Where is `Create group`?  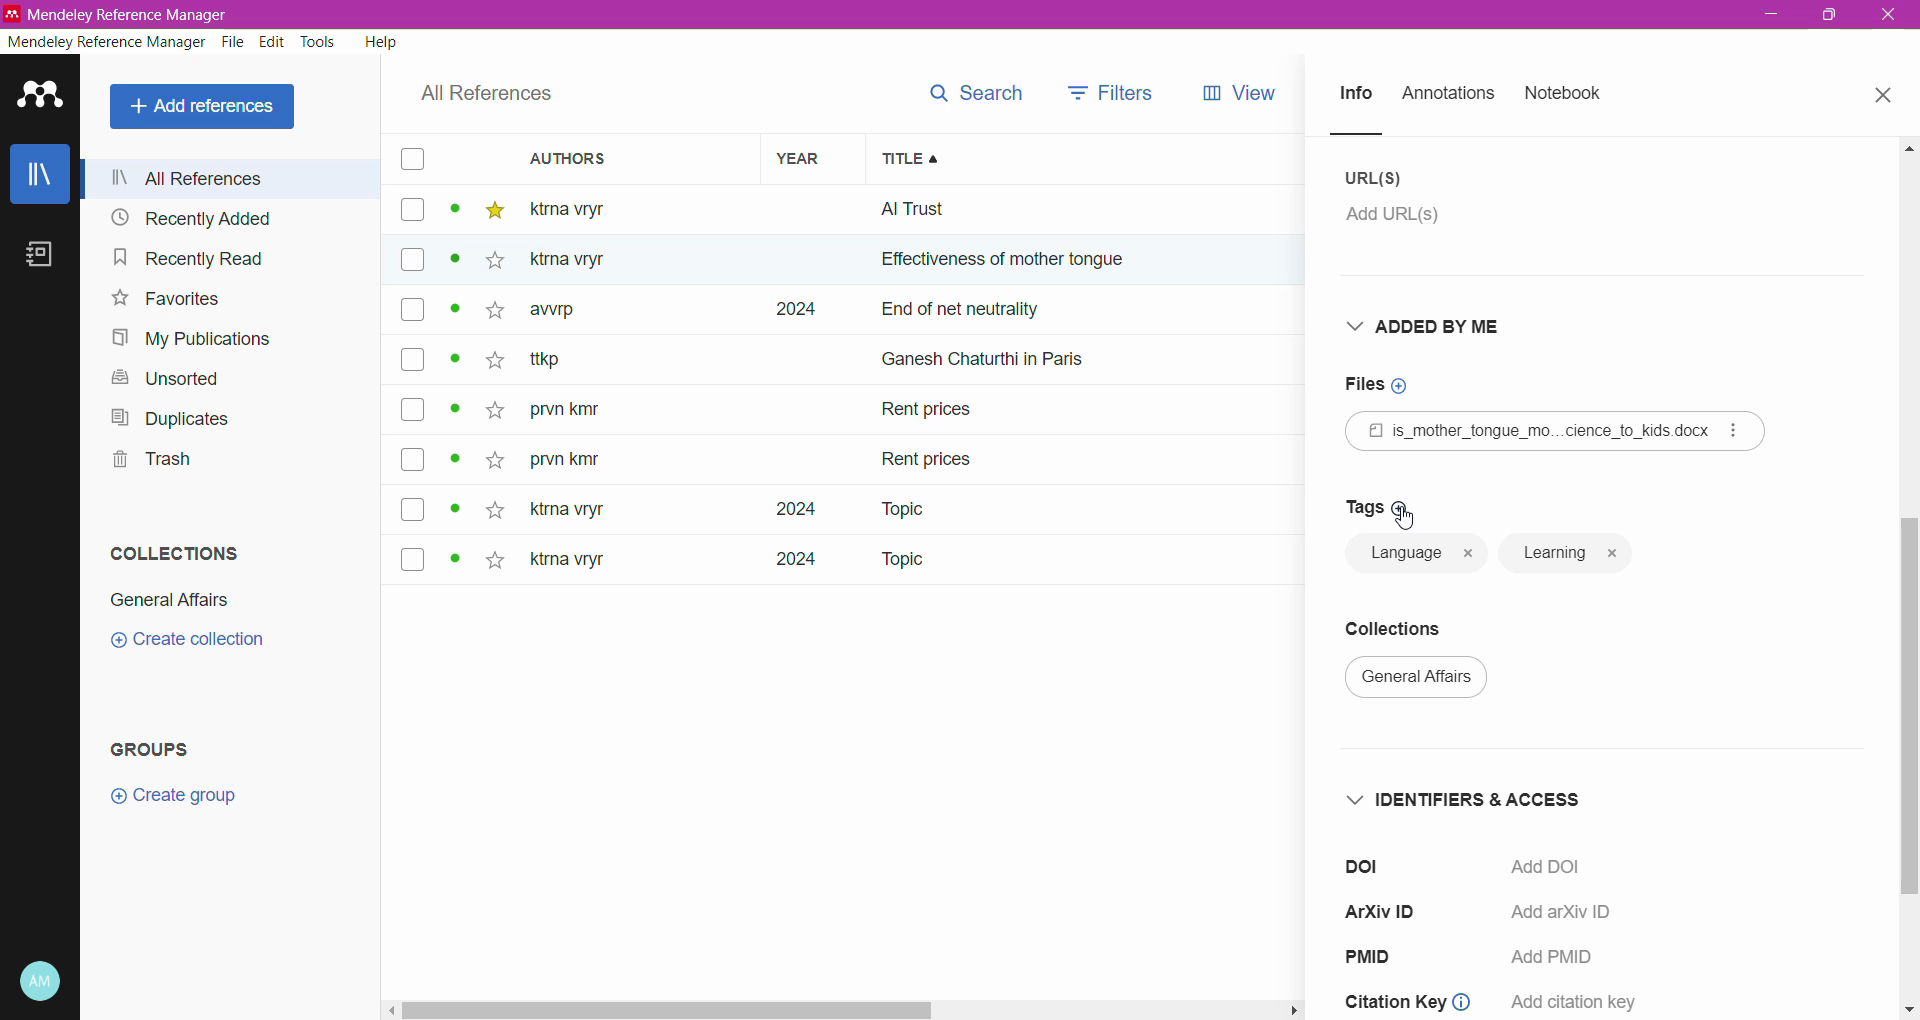 Create group is located at coordinates (173, 796).